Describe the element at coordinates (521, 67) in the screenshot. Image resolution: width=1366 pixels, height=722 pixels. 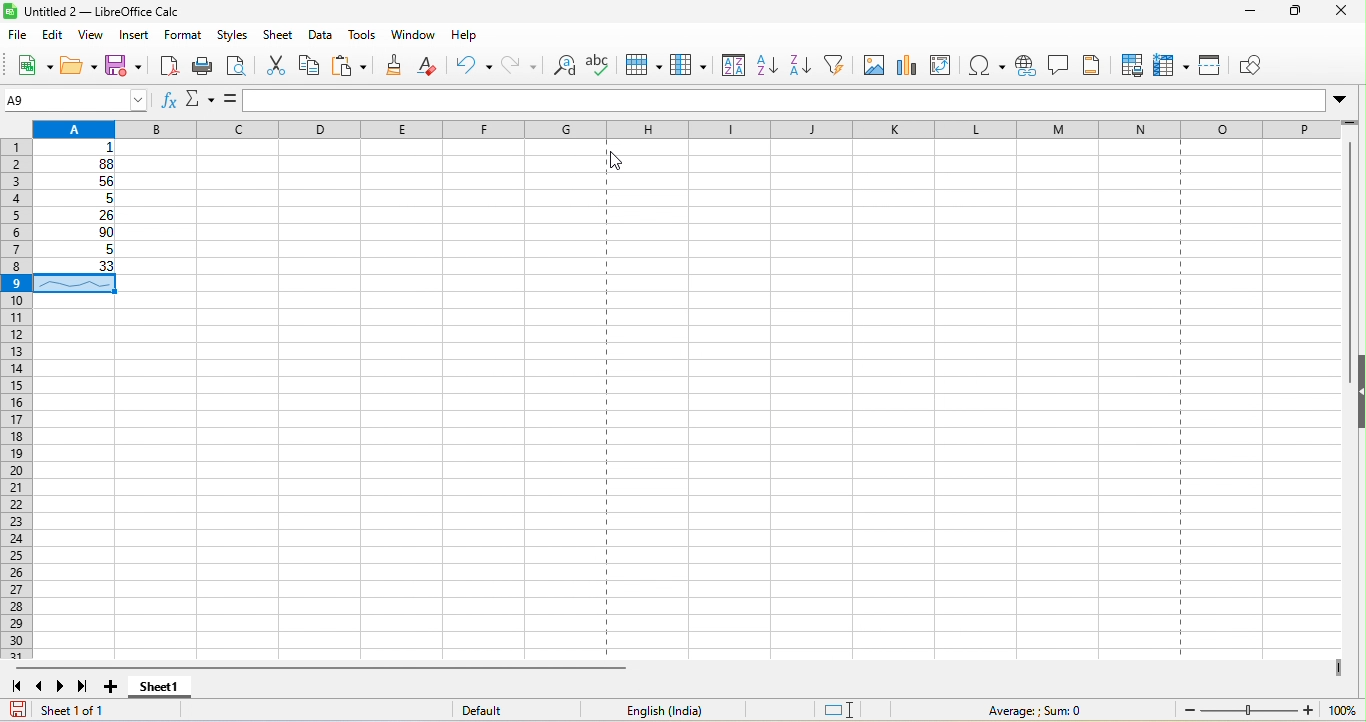
I see `redo` at that location.